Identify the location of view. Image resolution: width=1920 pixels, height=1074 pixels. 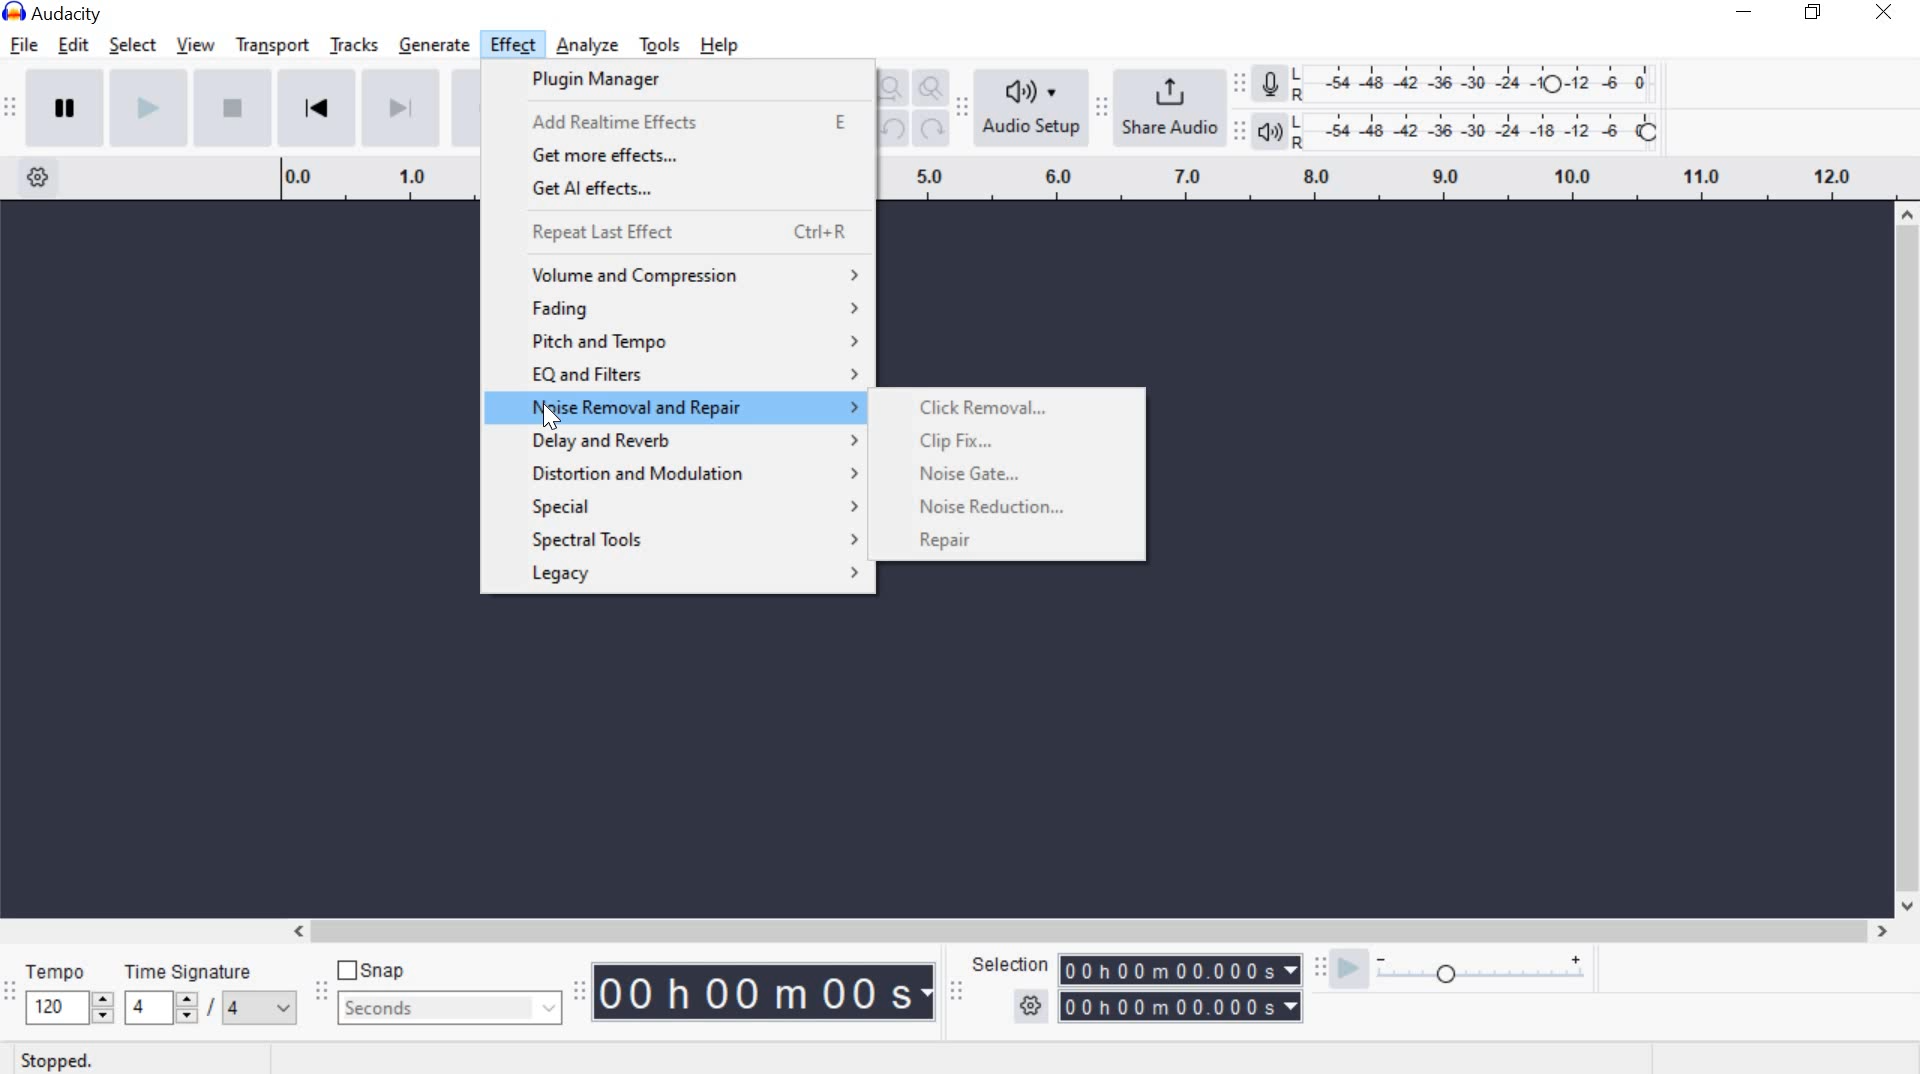
(197, 45).